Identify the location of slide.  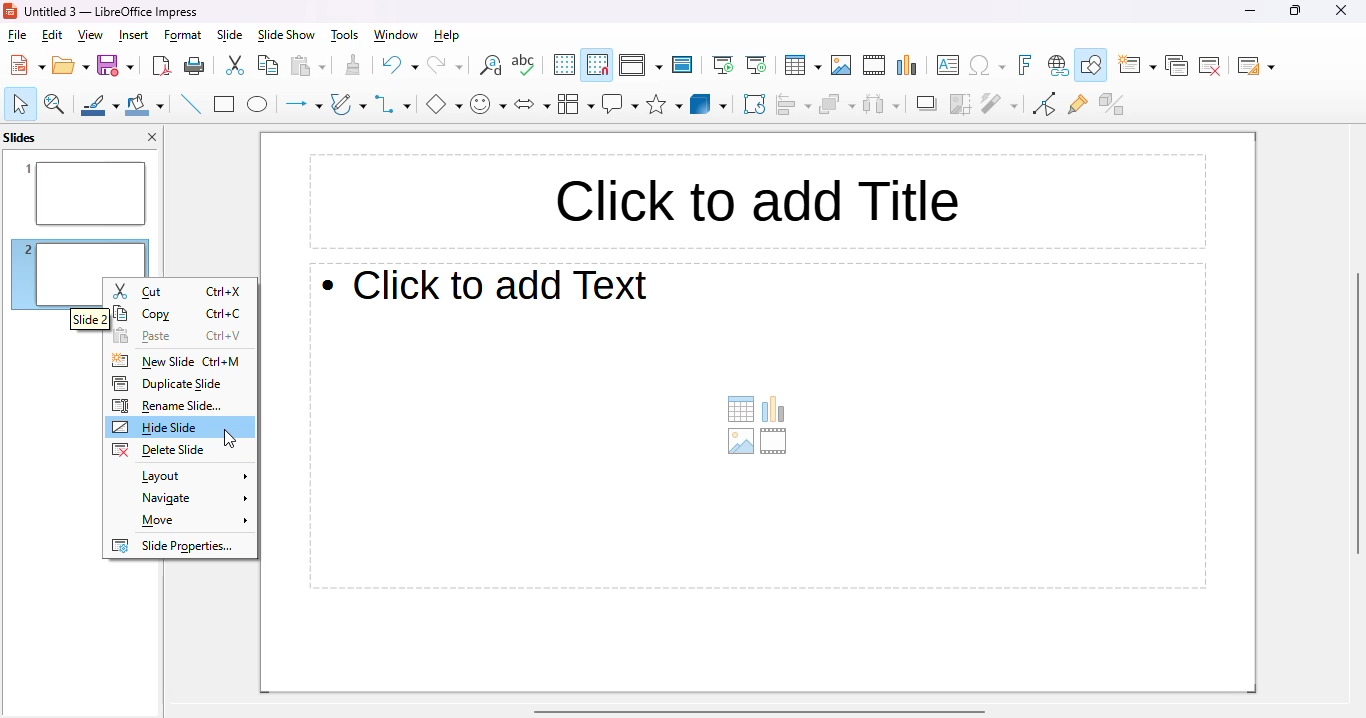
(230, 36).